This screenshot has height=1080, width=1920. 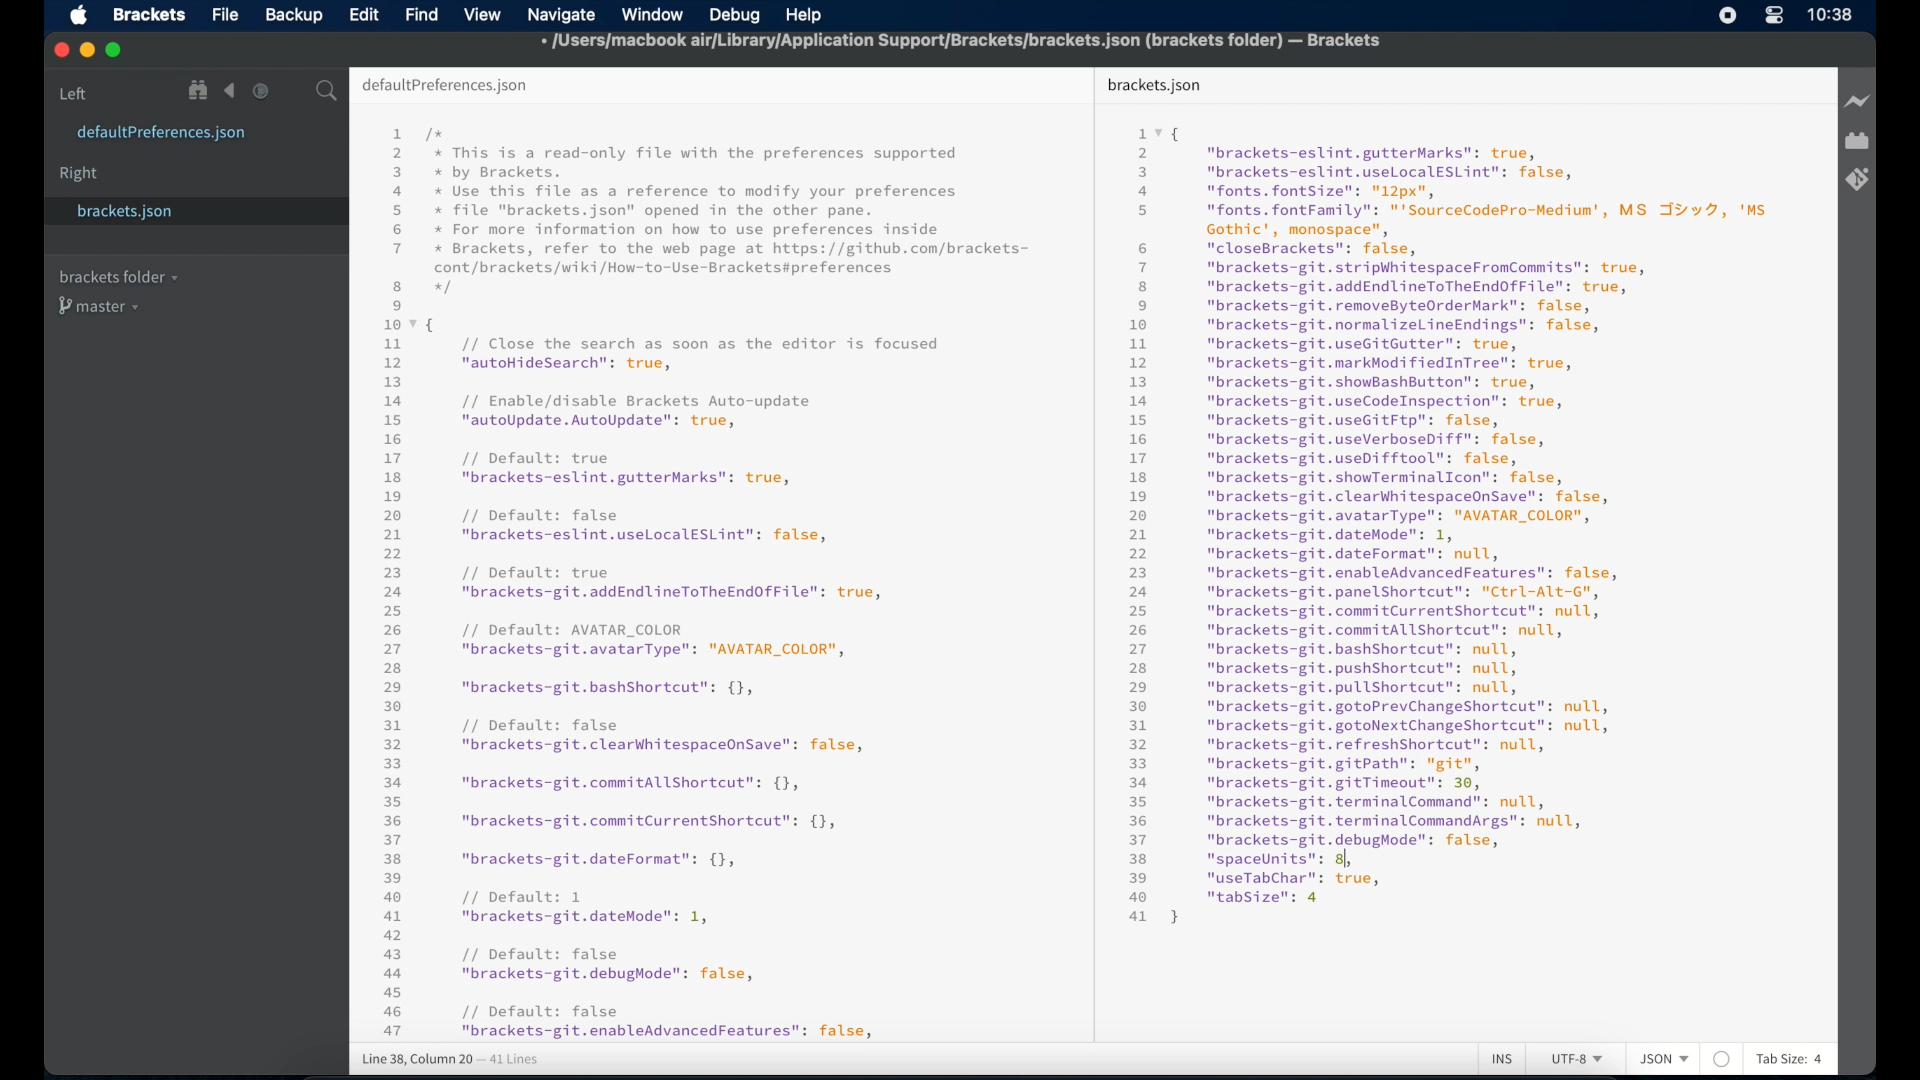 What do you see at coordinates (227, 16) in the screenshot?
I see `file` at bounding box center [227, 16].